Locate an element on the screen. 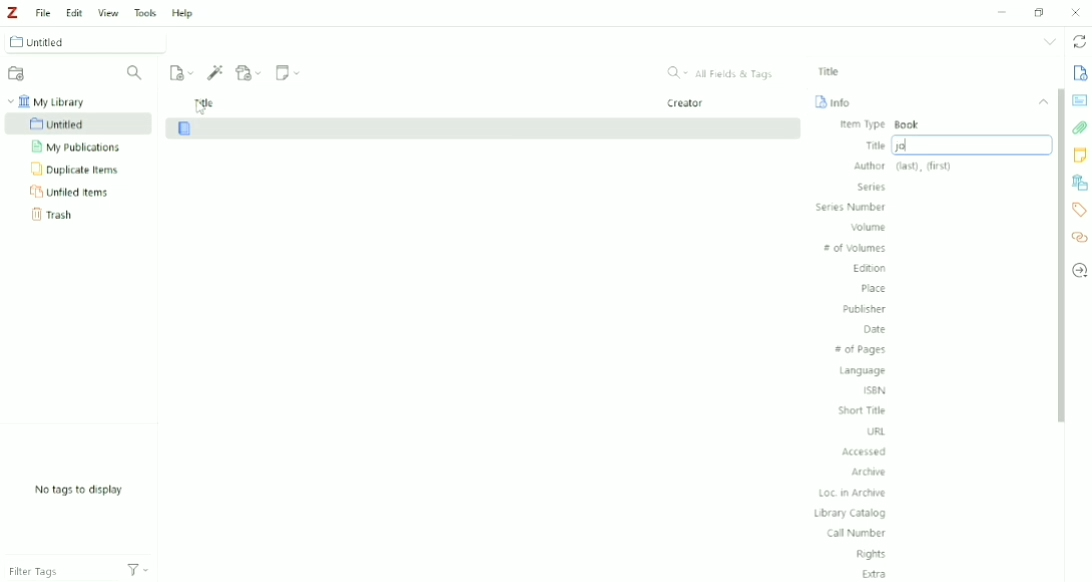  Book added is located at coordinates (482, 129).